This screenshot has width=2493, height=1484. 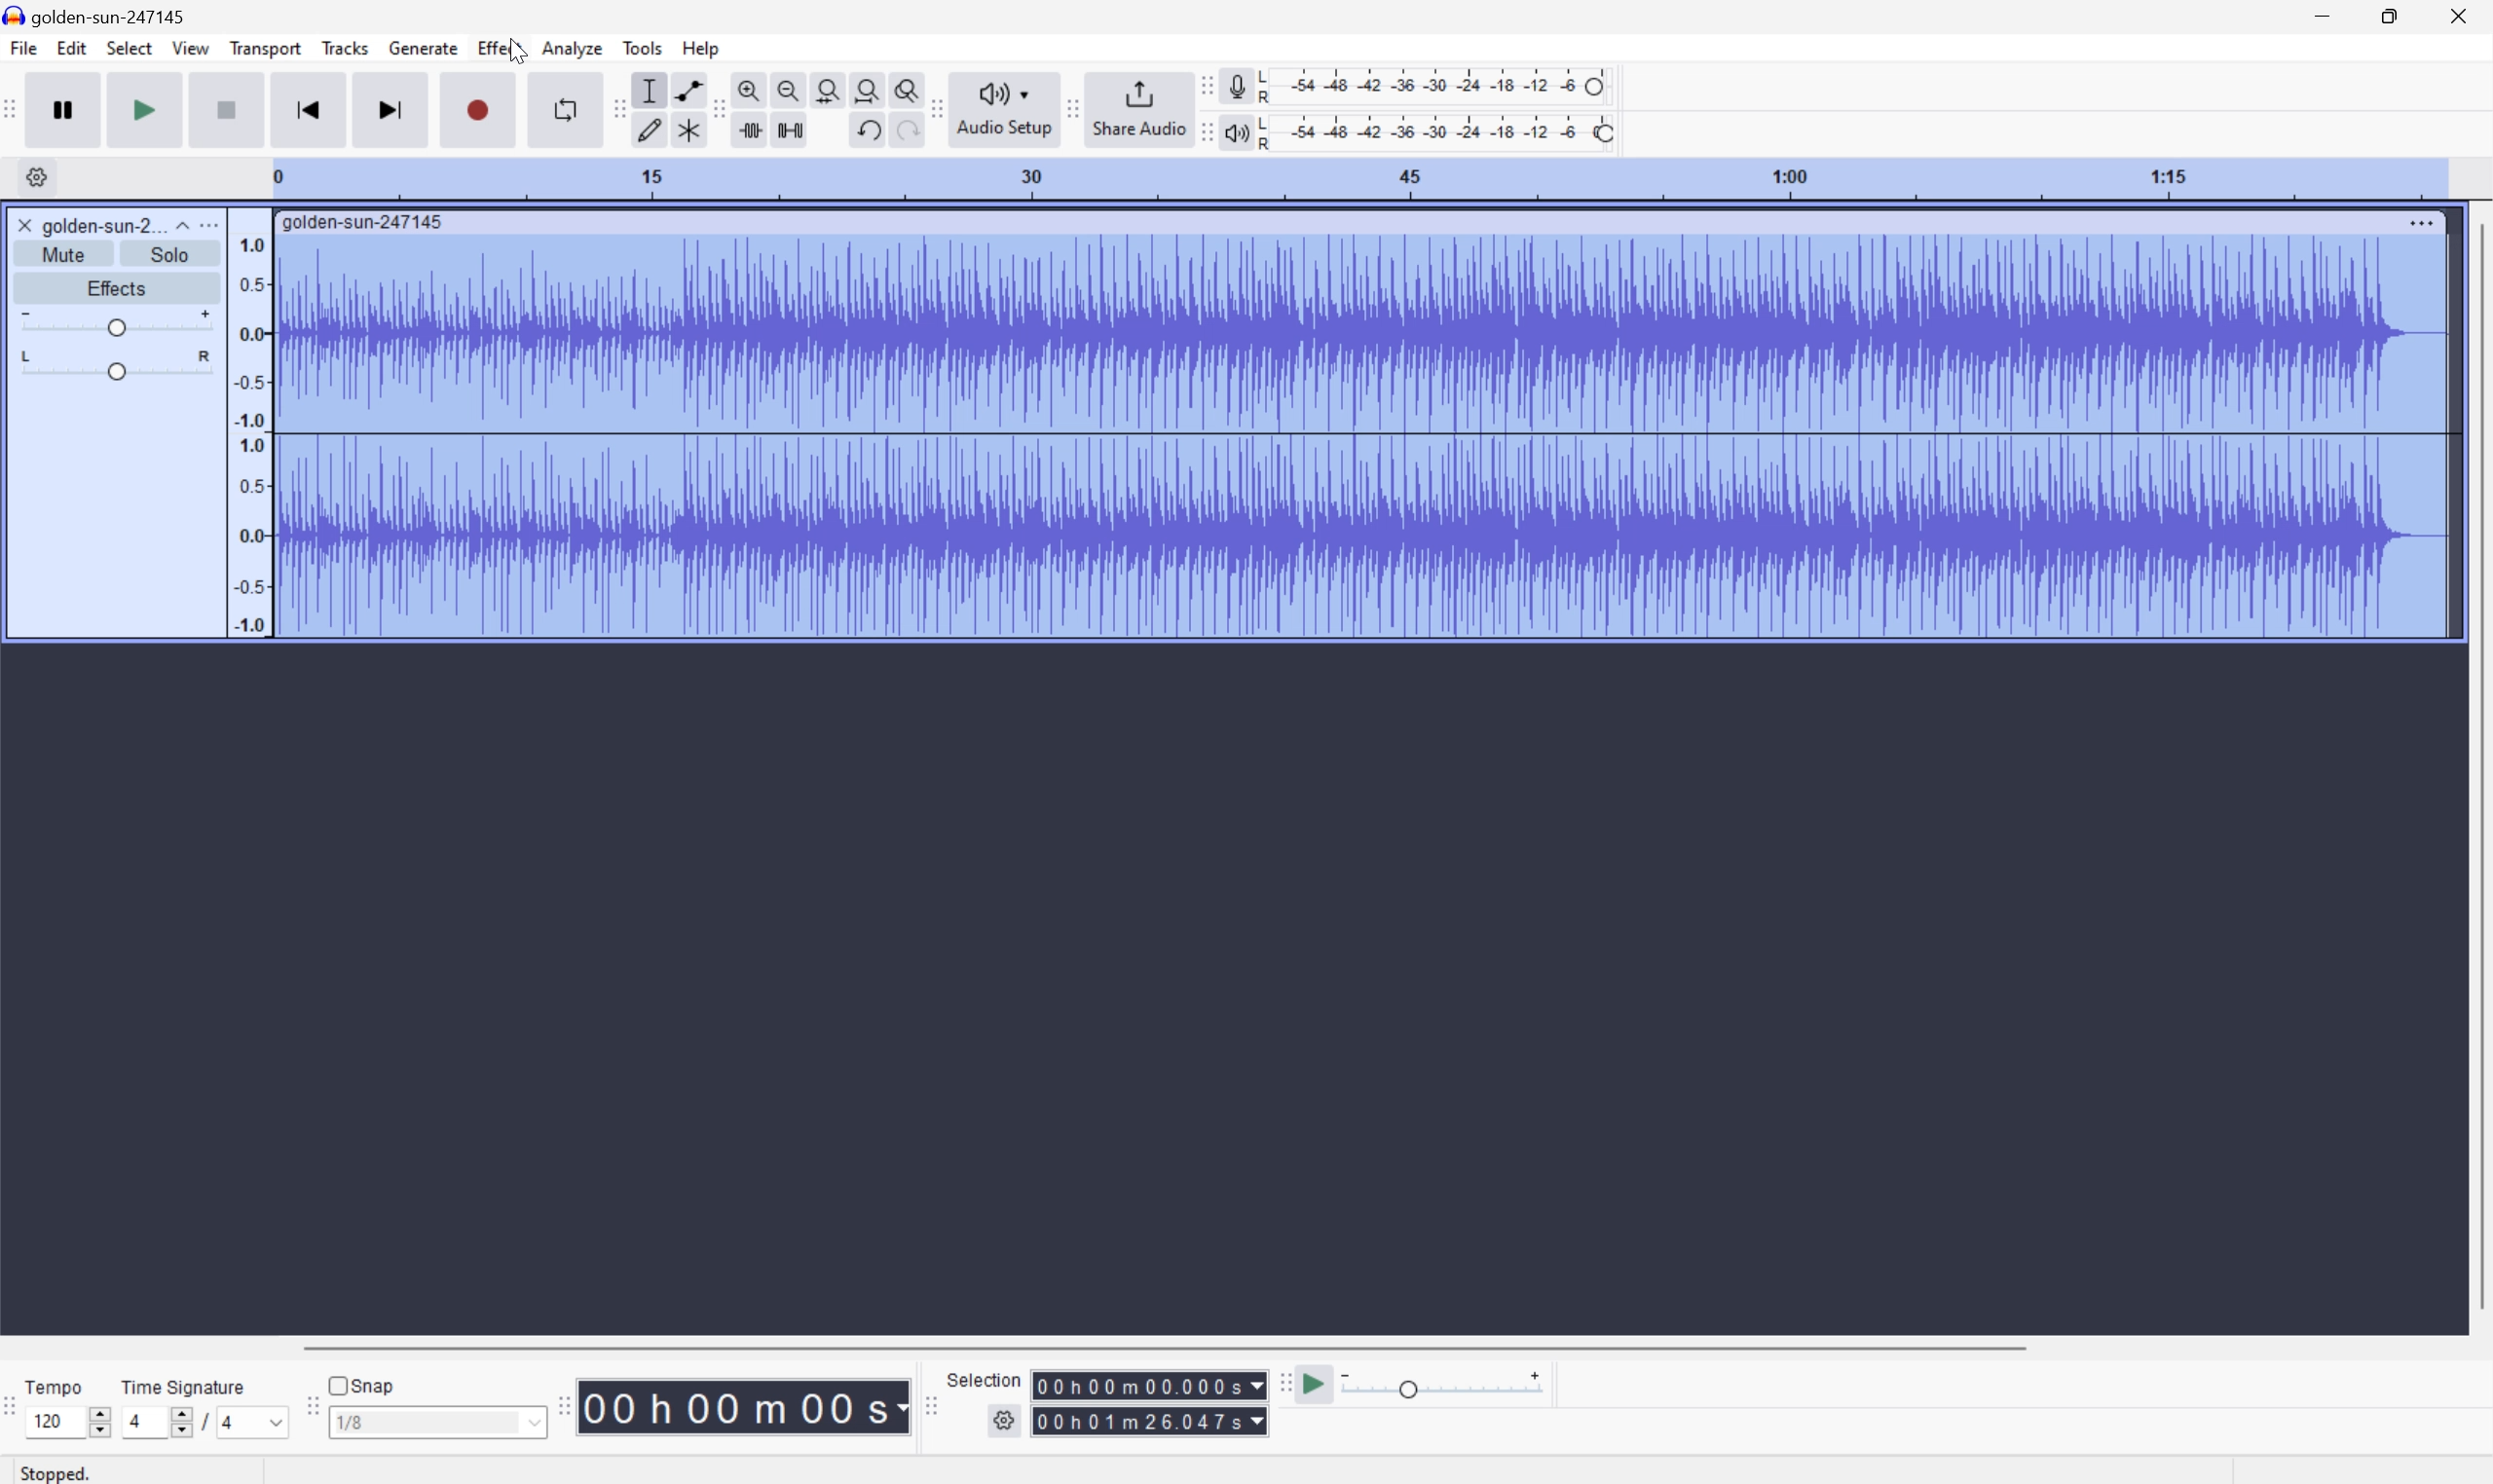 I want to click on Tempo, so click(x=59, y=1384).